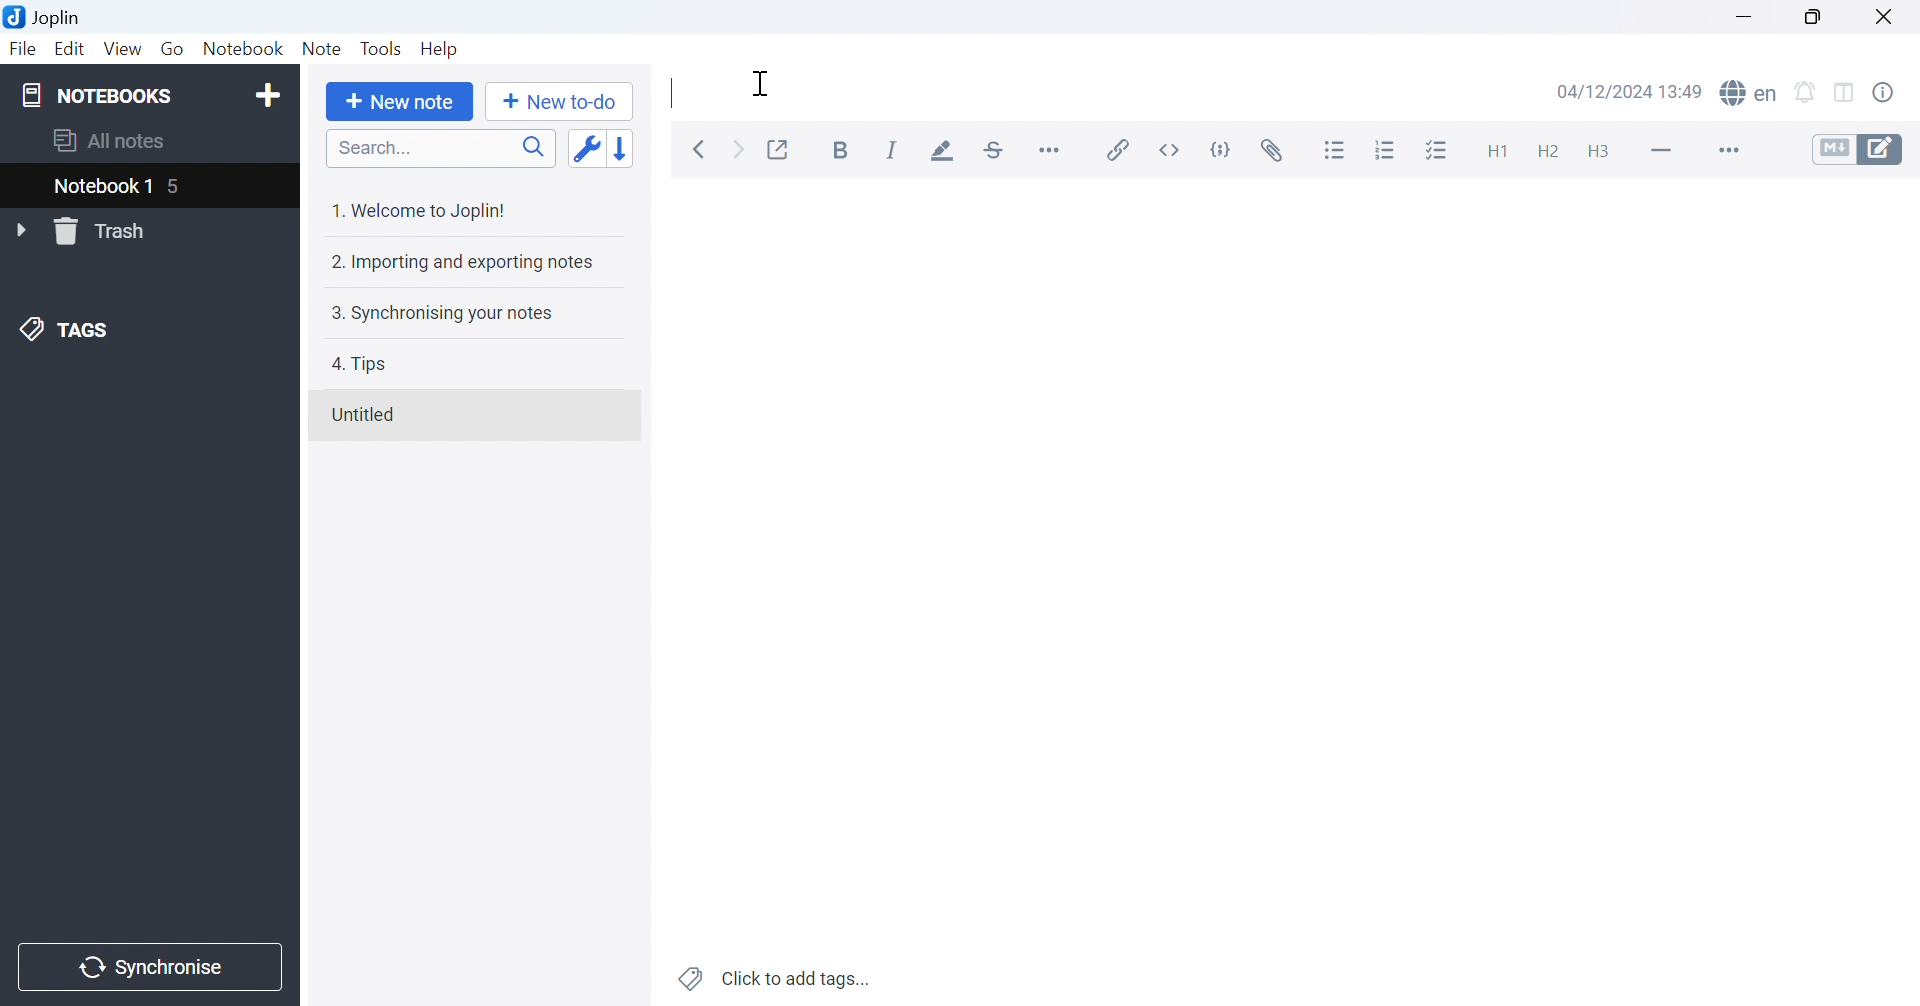 Image resolution: width=1920 pixels, height=1006 pixels. I want to click on Insert / edit code, so click(1119, 145).